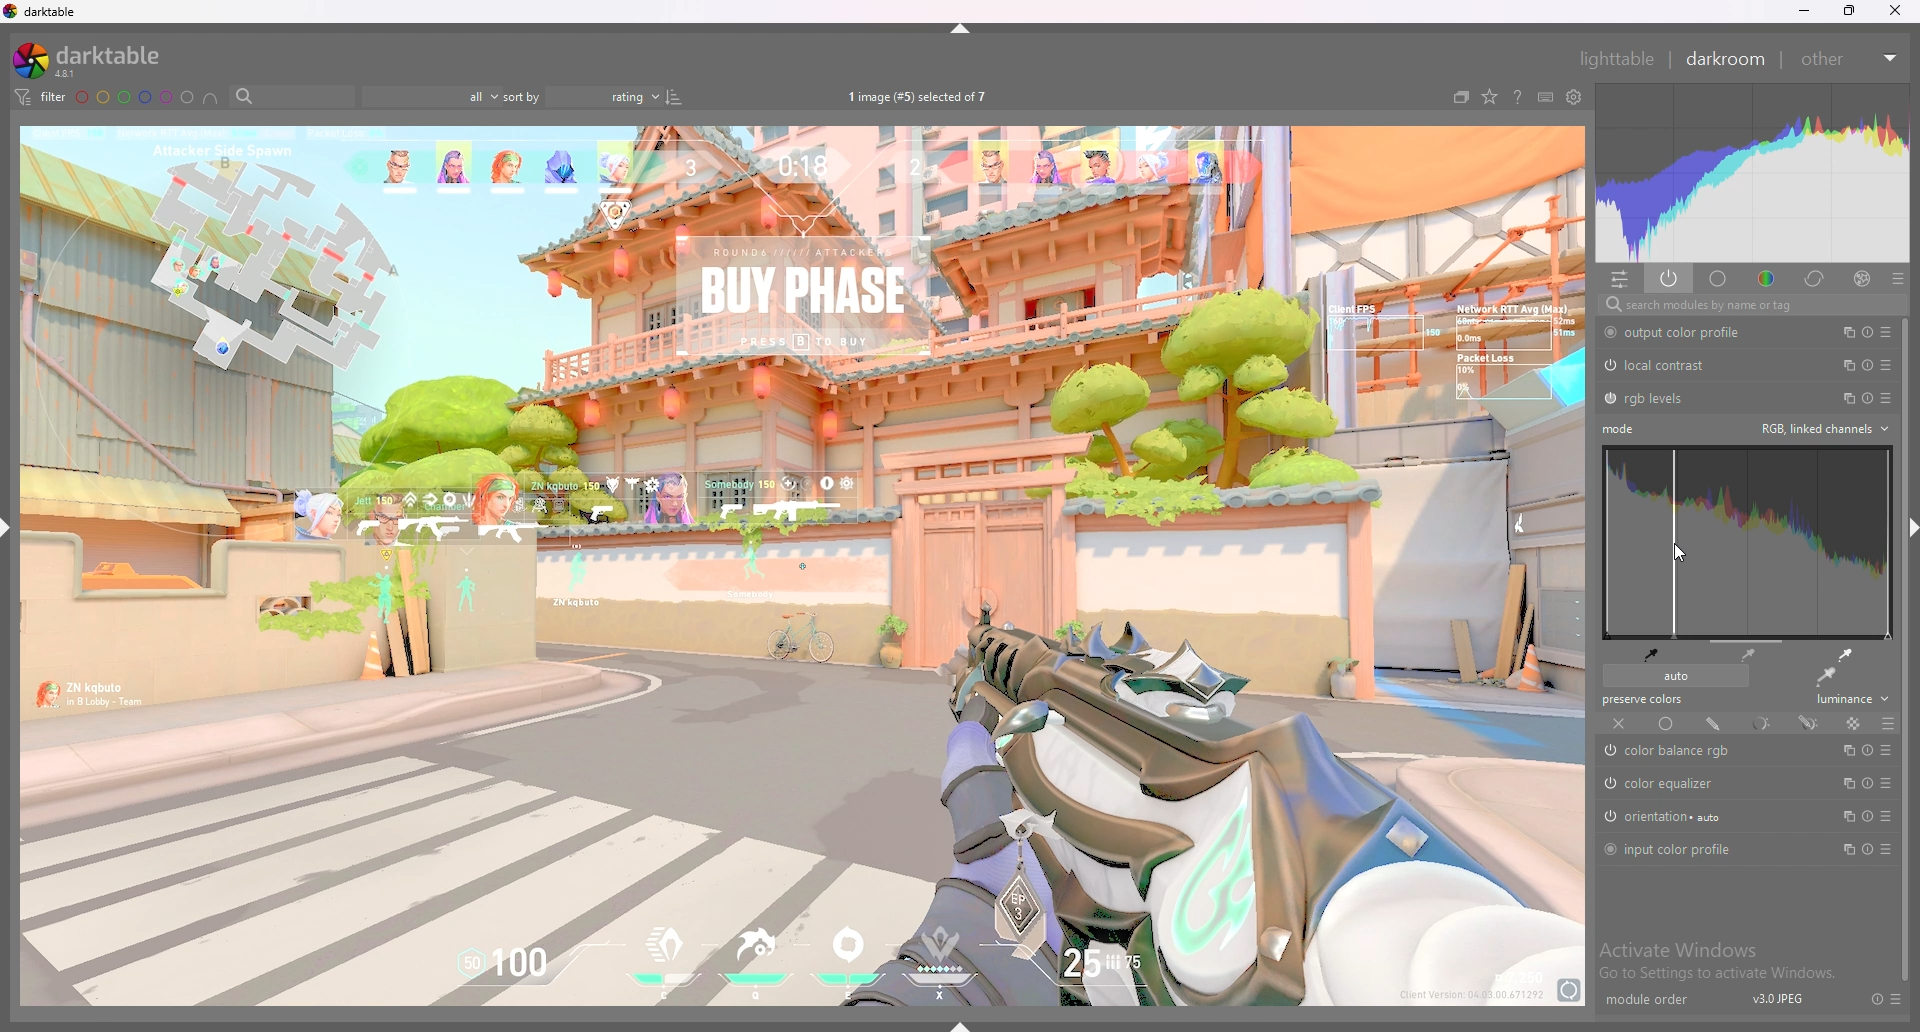 The height and width of the screenshot is (1032, 1920). What do you see at coordinates (1609, 399) in the screenshot?
I see `Switched on` at bounding box center [1609, 399].